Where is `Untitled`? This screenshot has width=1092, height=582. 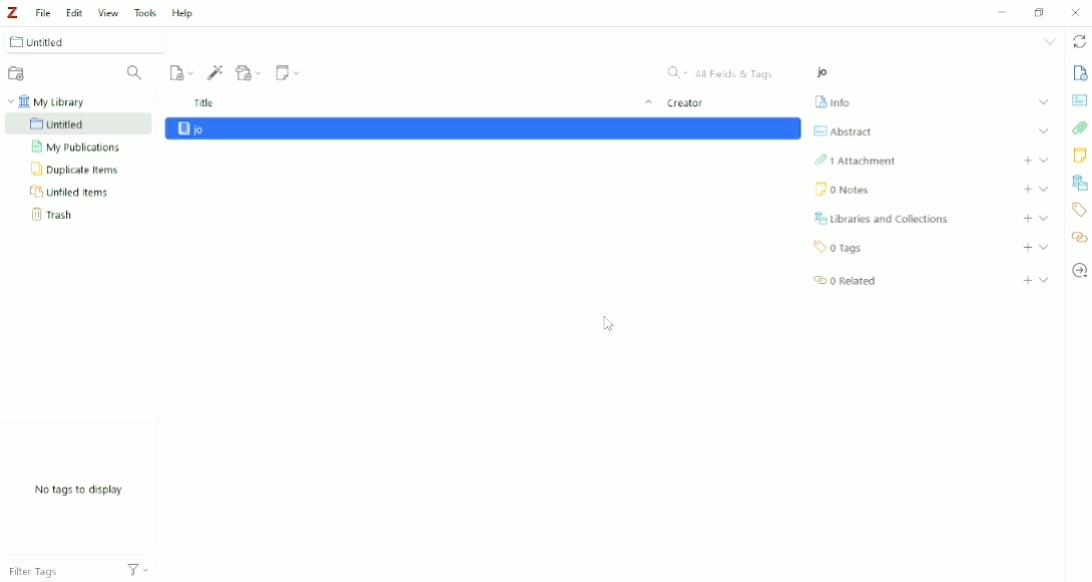 Untitled is located at coordinates (83, 42).